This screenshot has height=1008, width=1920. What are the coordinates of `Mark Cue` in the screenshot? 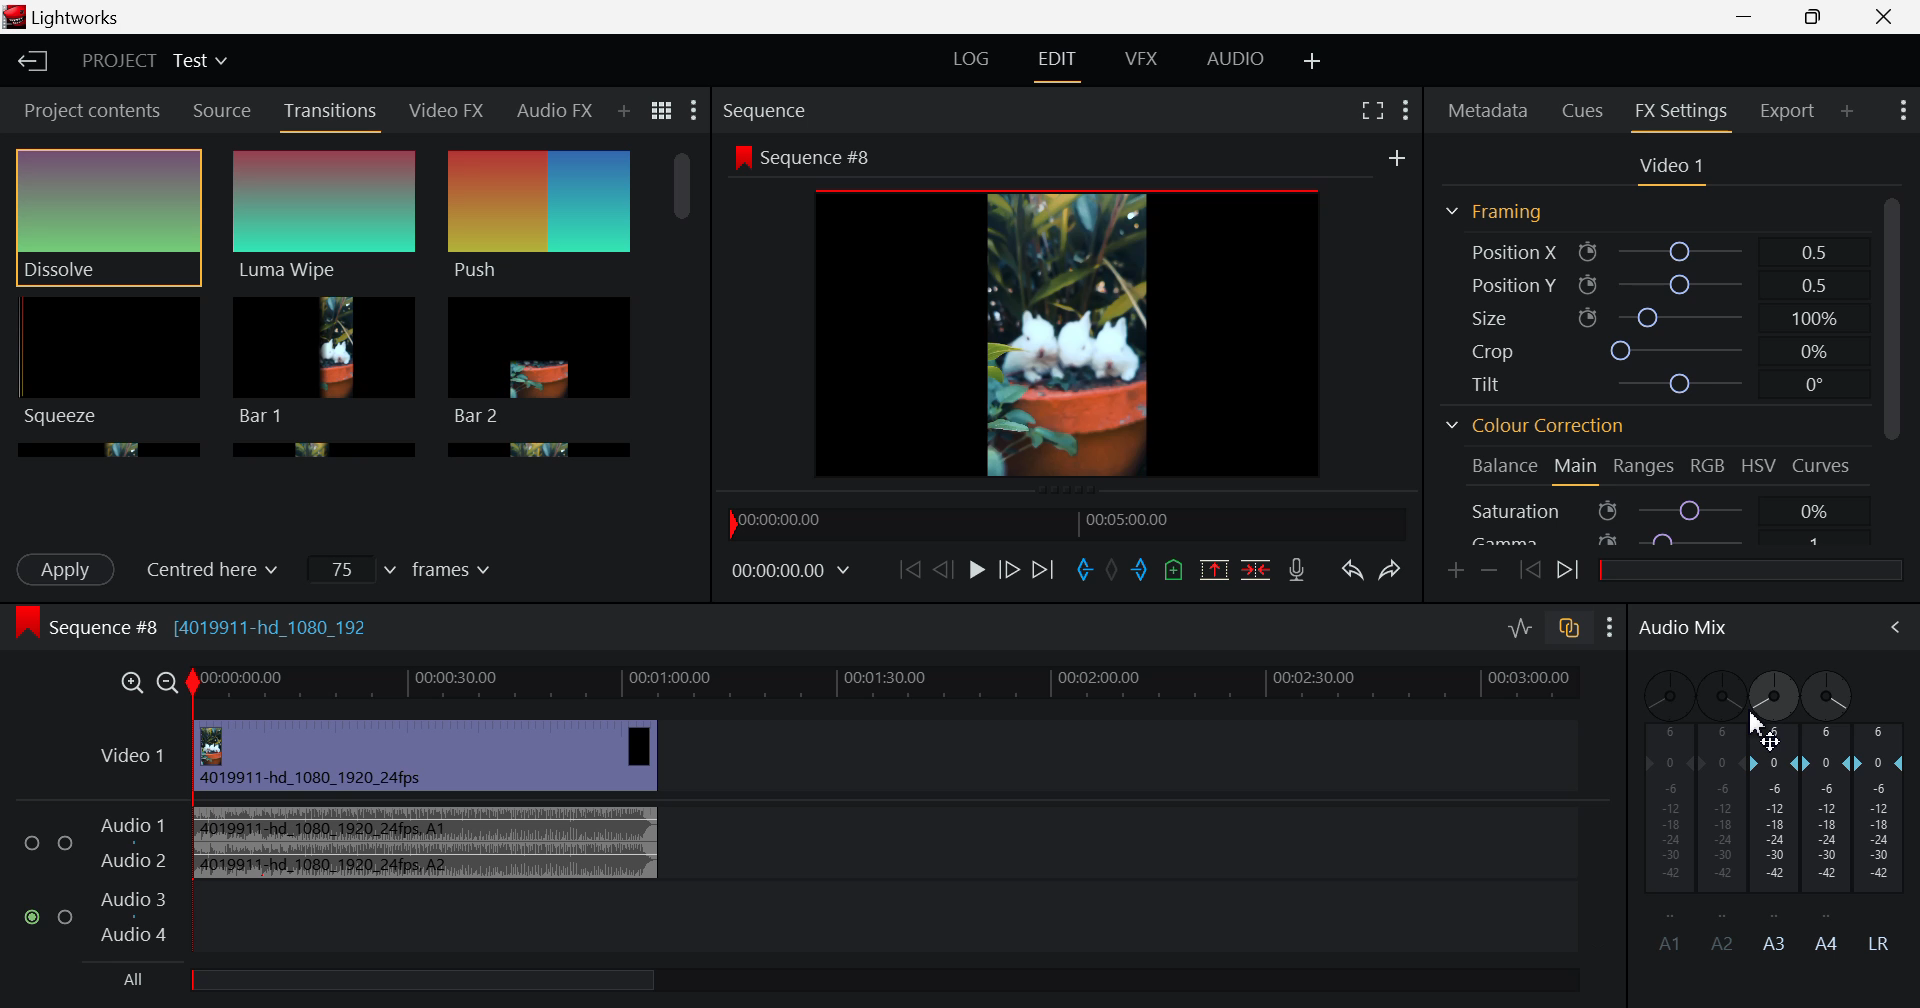 It's located at (1172, 570).